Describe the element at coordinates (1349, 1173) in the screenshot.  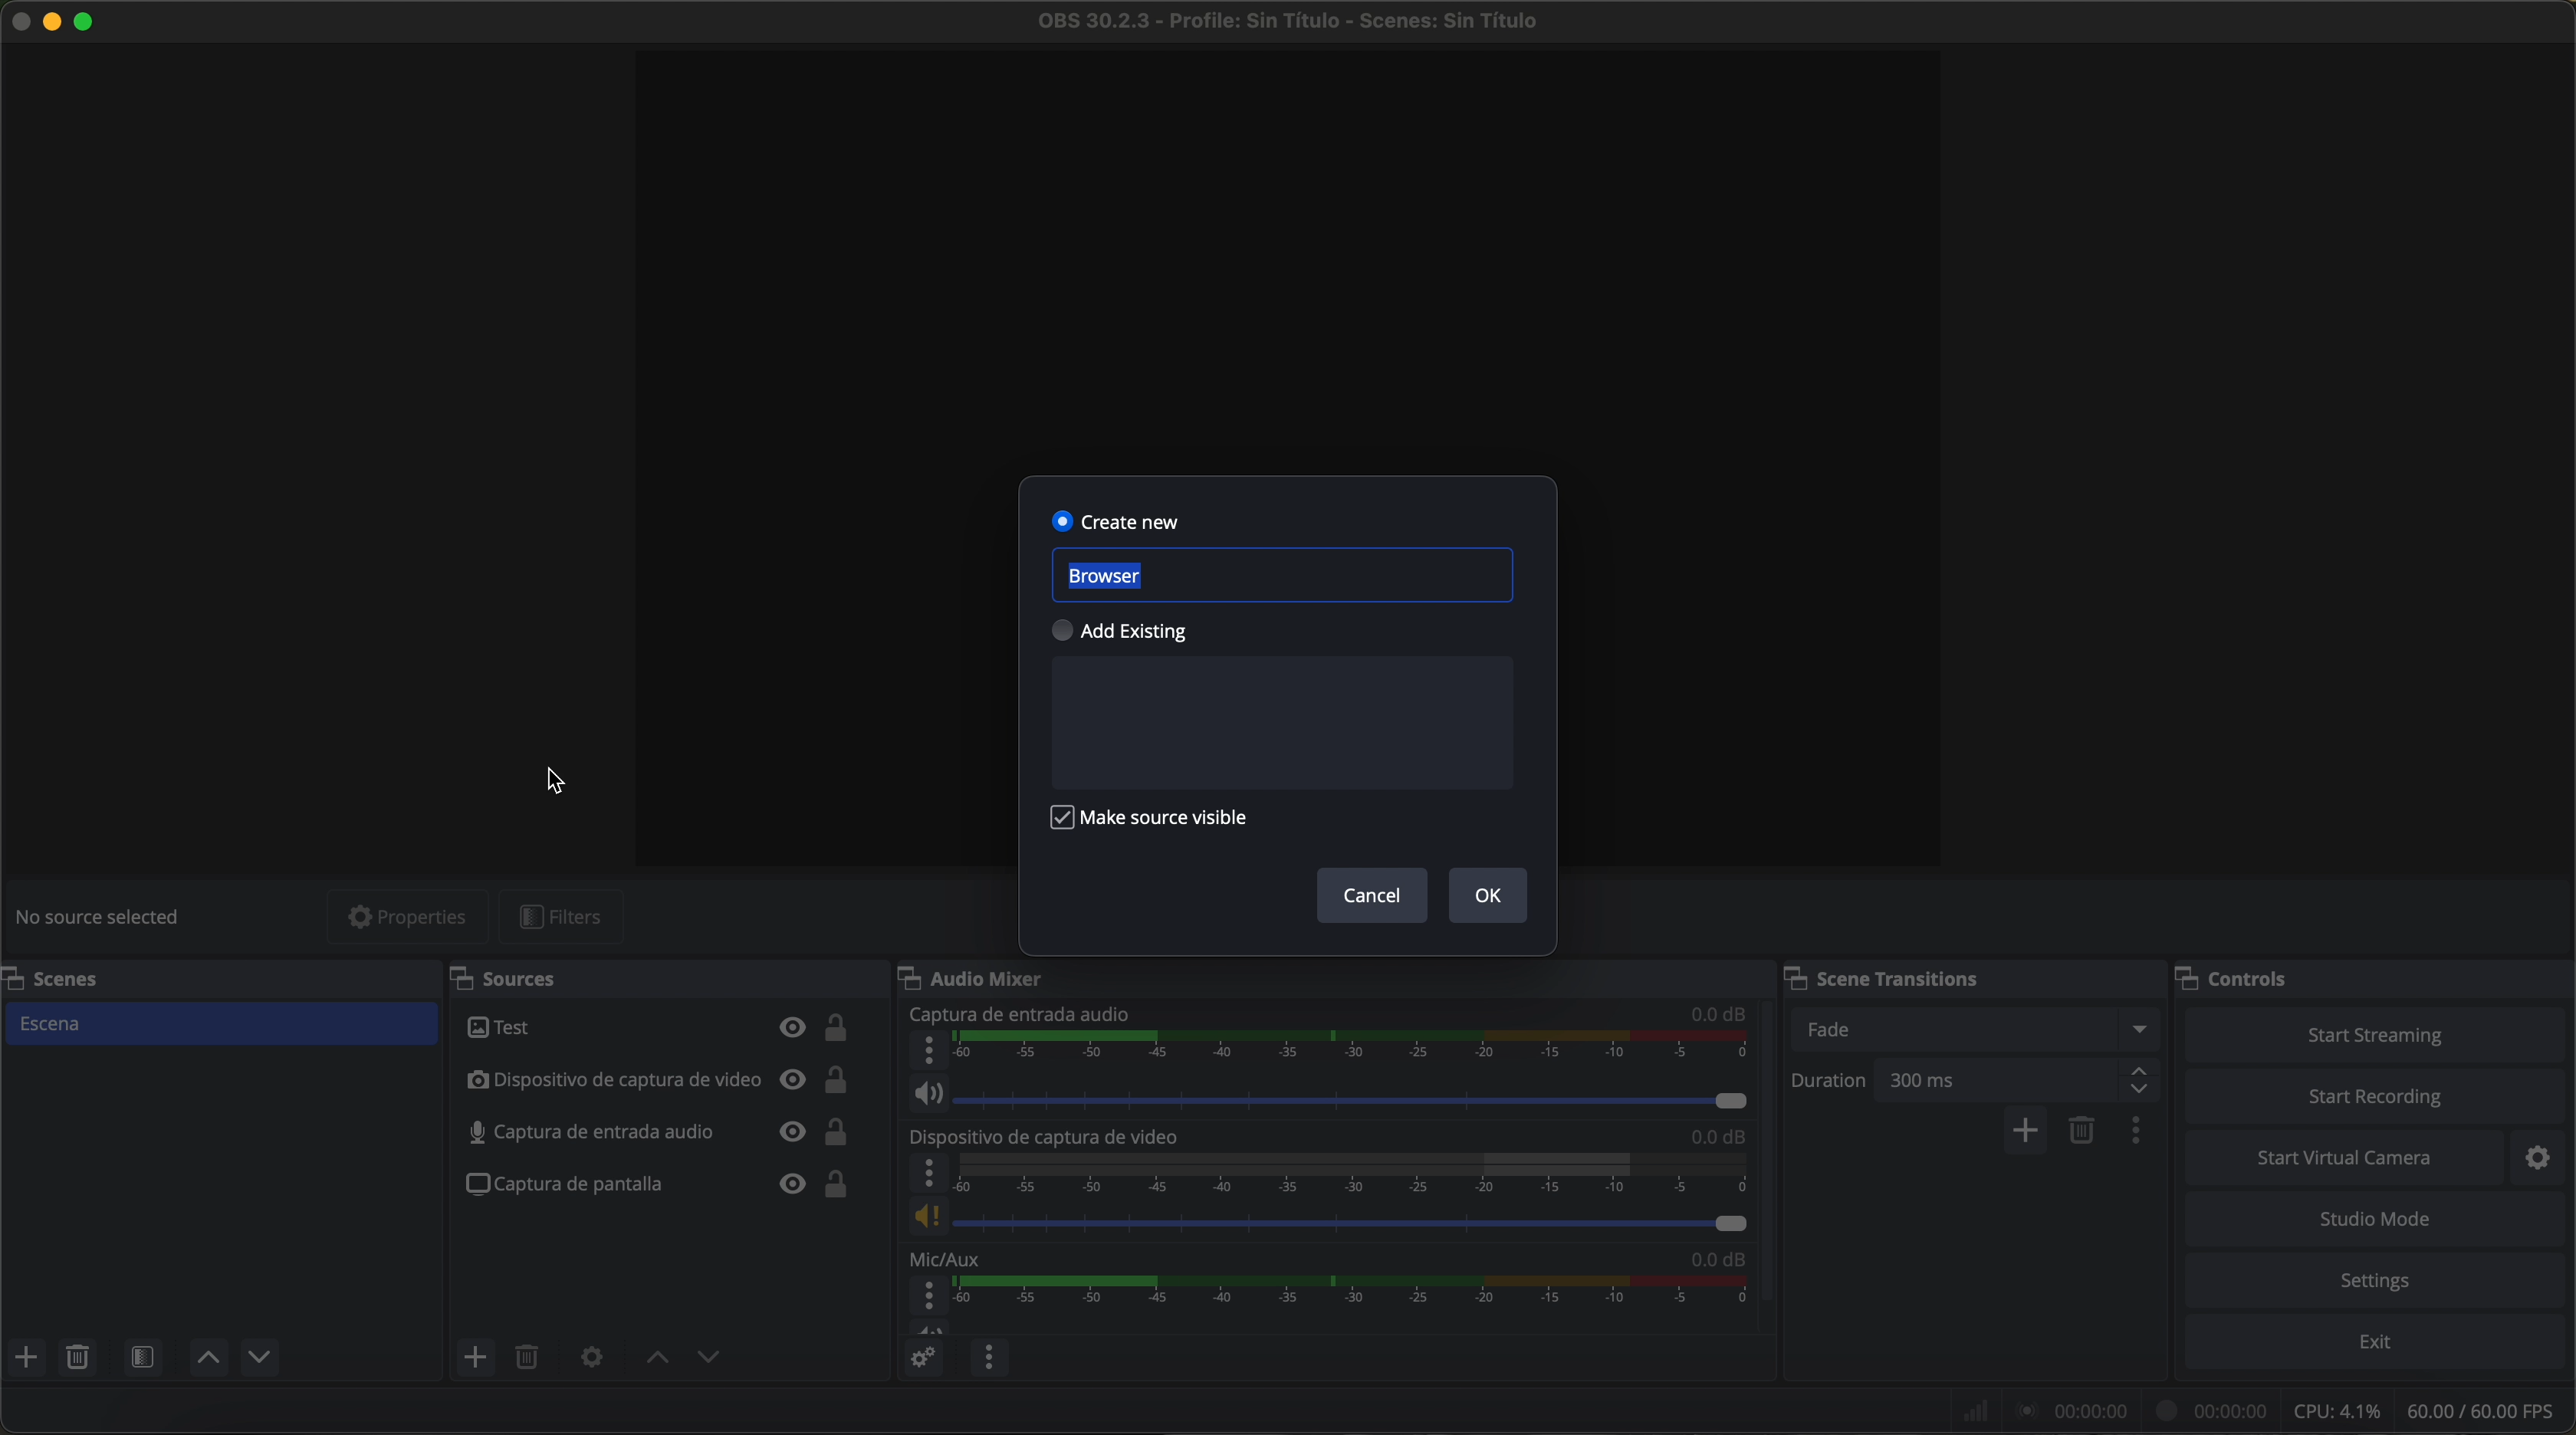
I see `timeline` at that location.